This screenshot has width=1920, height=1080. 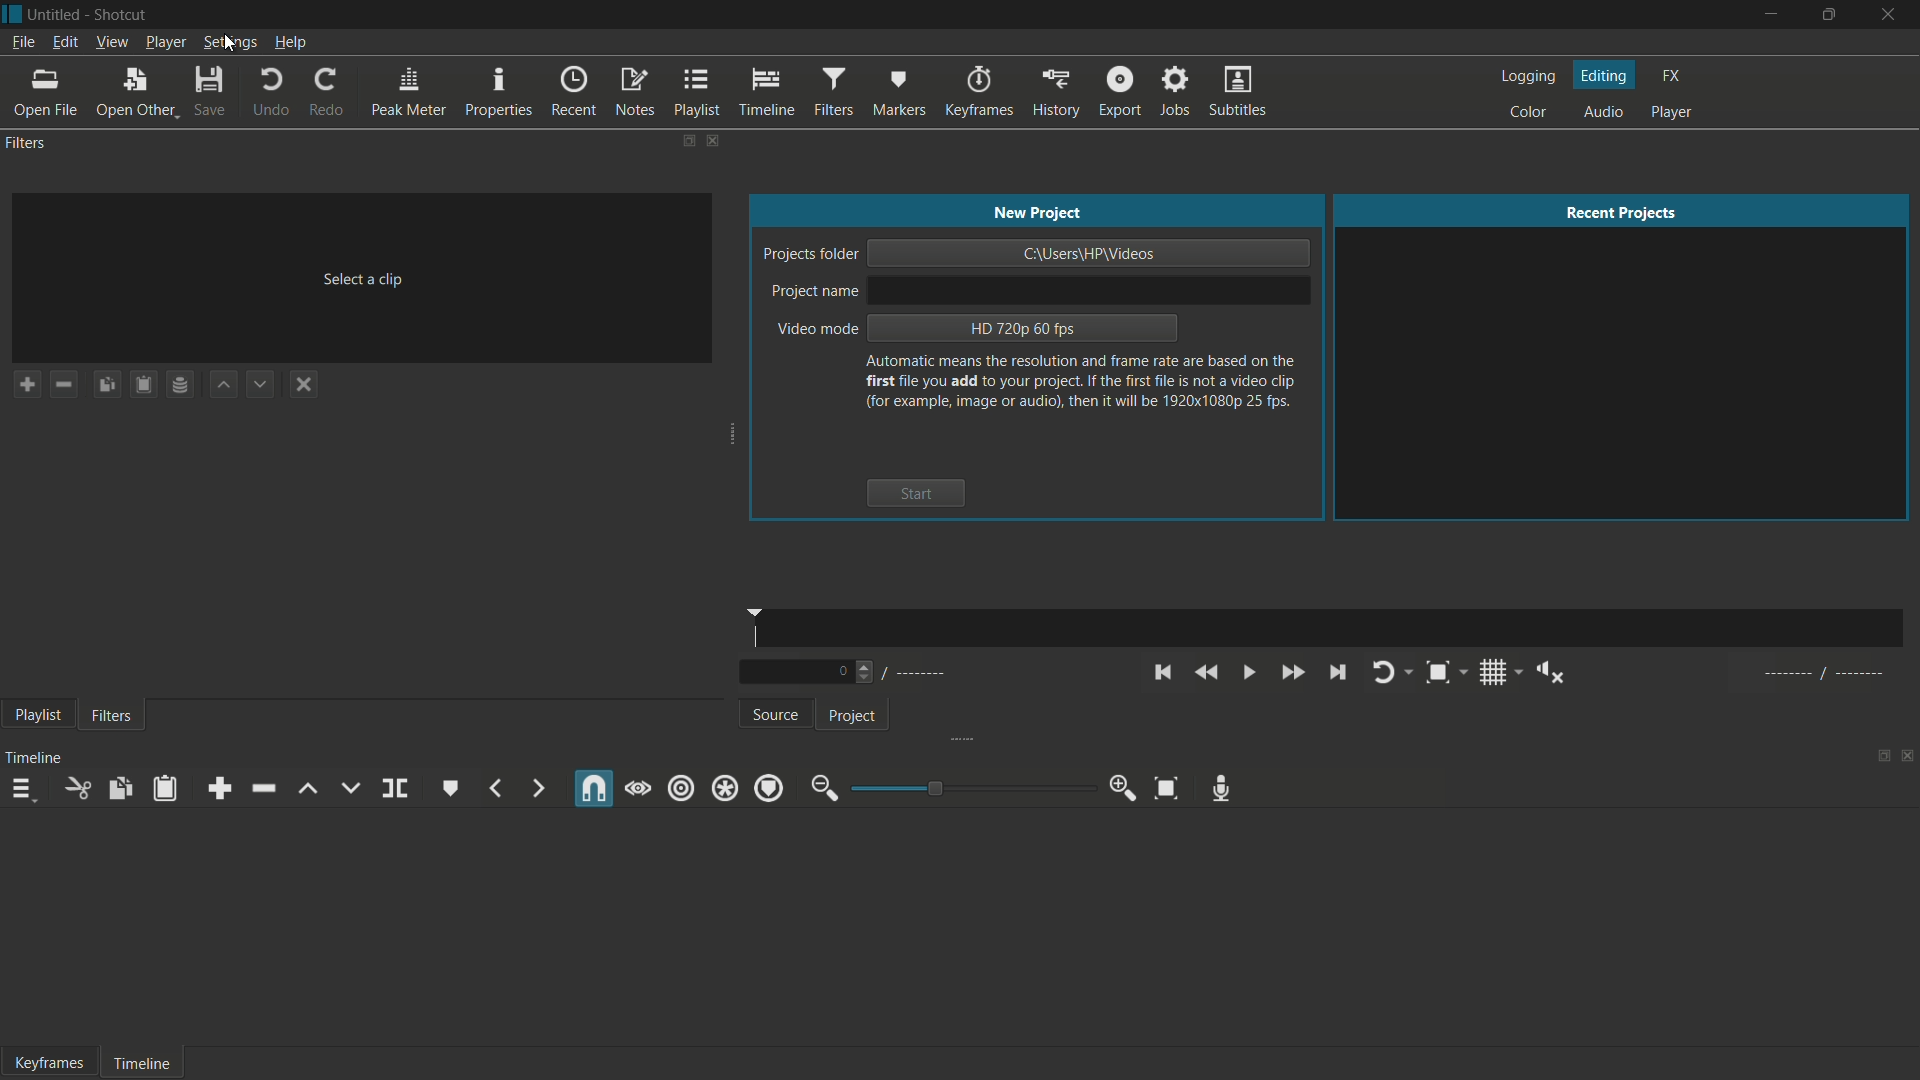 What do you see at coordinates (1162, 673) in the screenshot?
I see `skip to the previous point` at bounding box center [1162, 673].